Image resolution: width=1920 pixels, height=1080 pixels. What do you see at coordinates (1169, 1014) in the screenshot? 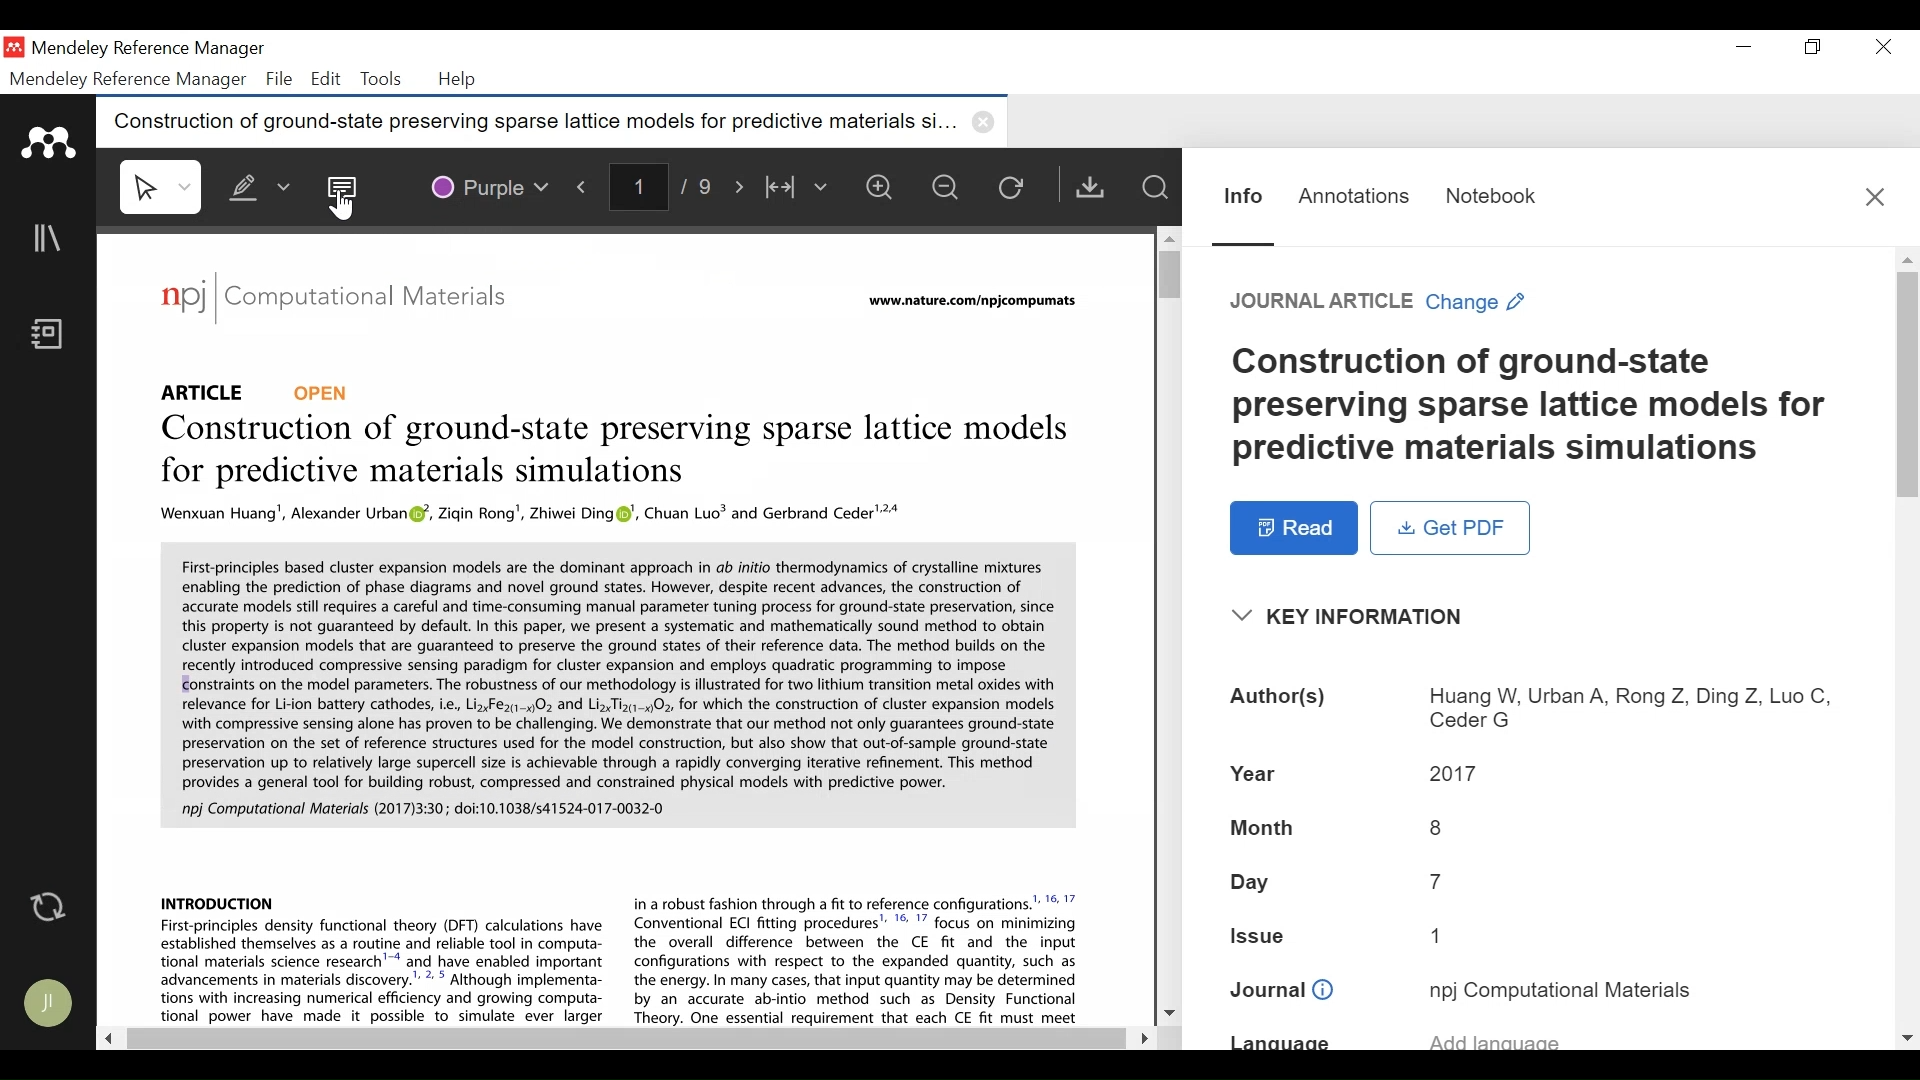
I see `Scroll down` at bounding box center [1169, 1014].